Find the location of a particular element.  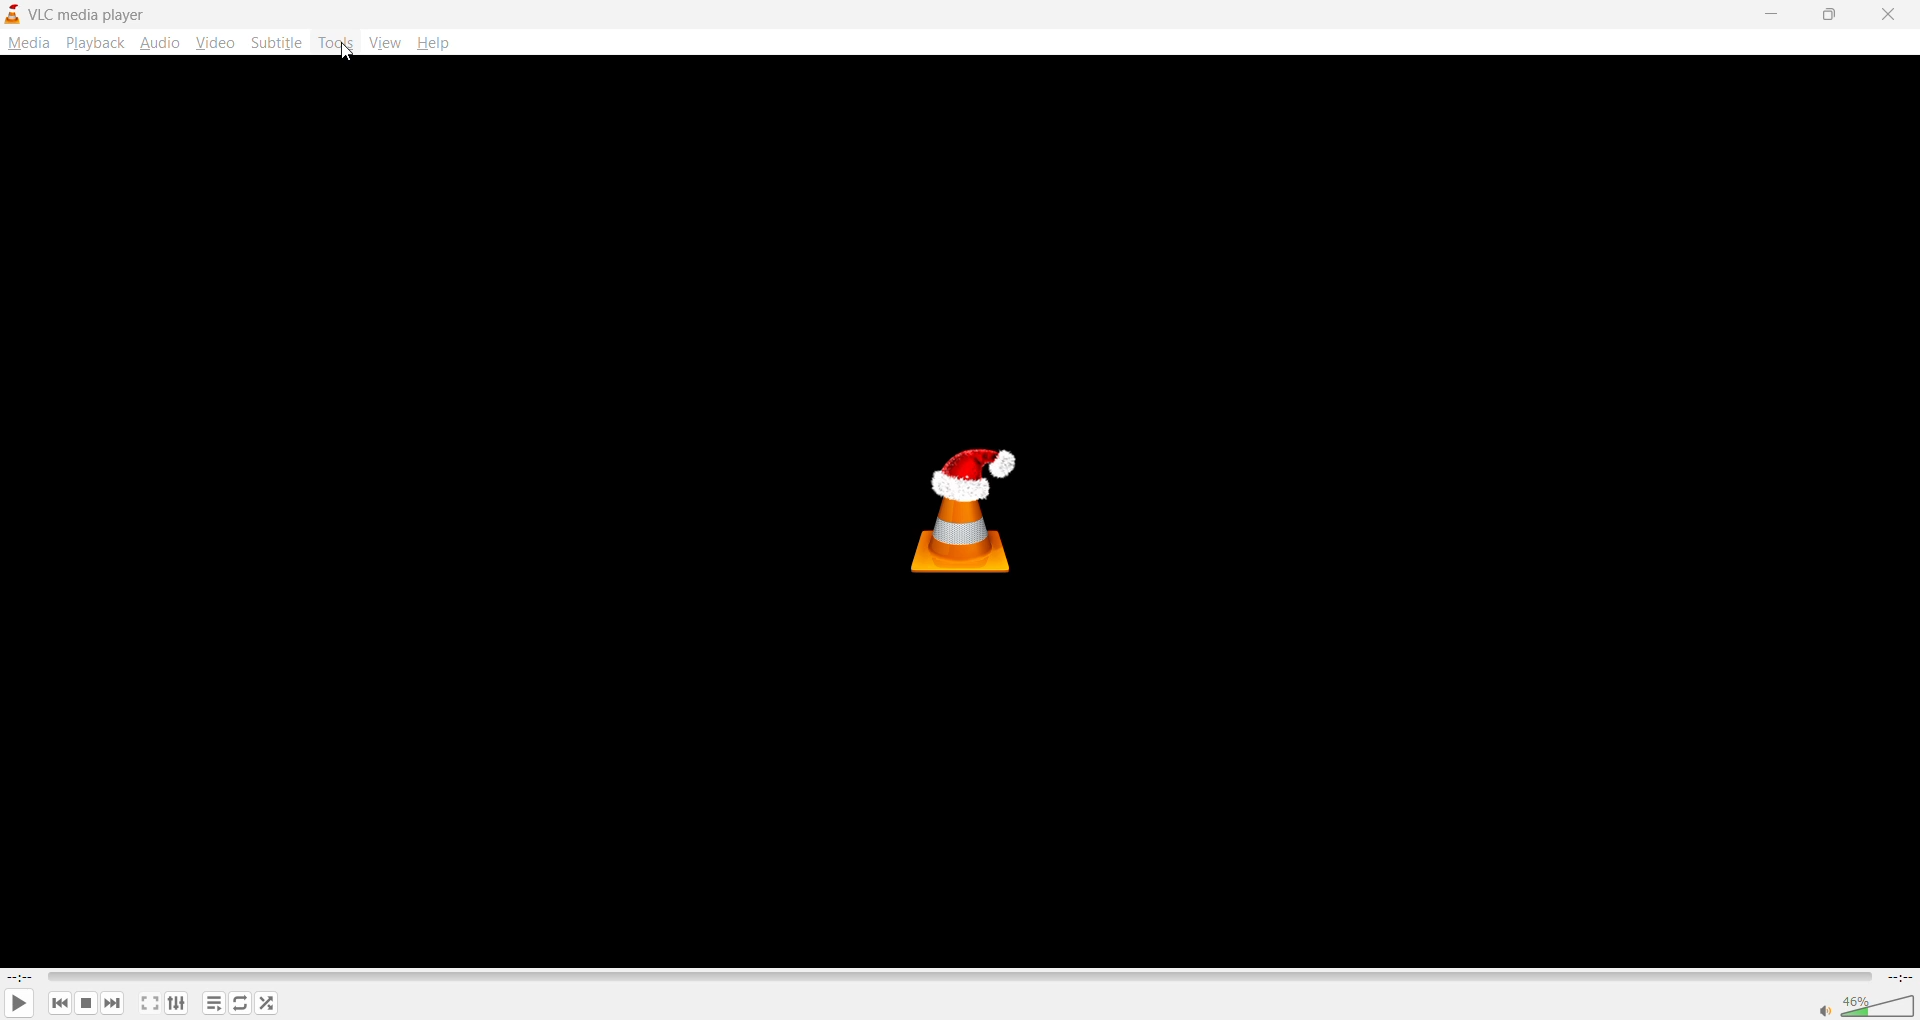

loop is located at coordinates (241, 1003).